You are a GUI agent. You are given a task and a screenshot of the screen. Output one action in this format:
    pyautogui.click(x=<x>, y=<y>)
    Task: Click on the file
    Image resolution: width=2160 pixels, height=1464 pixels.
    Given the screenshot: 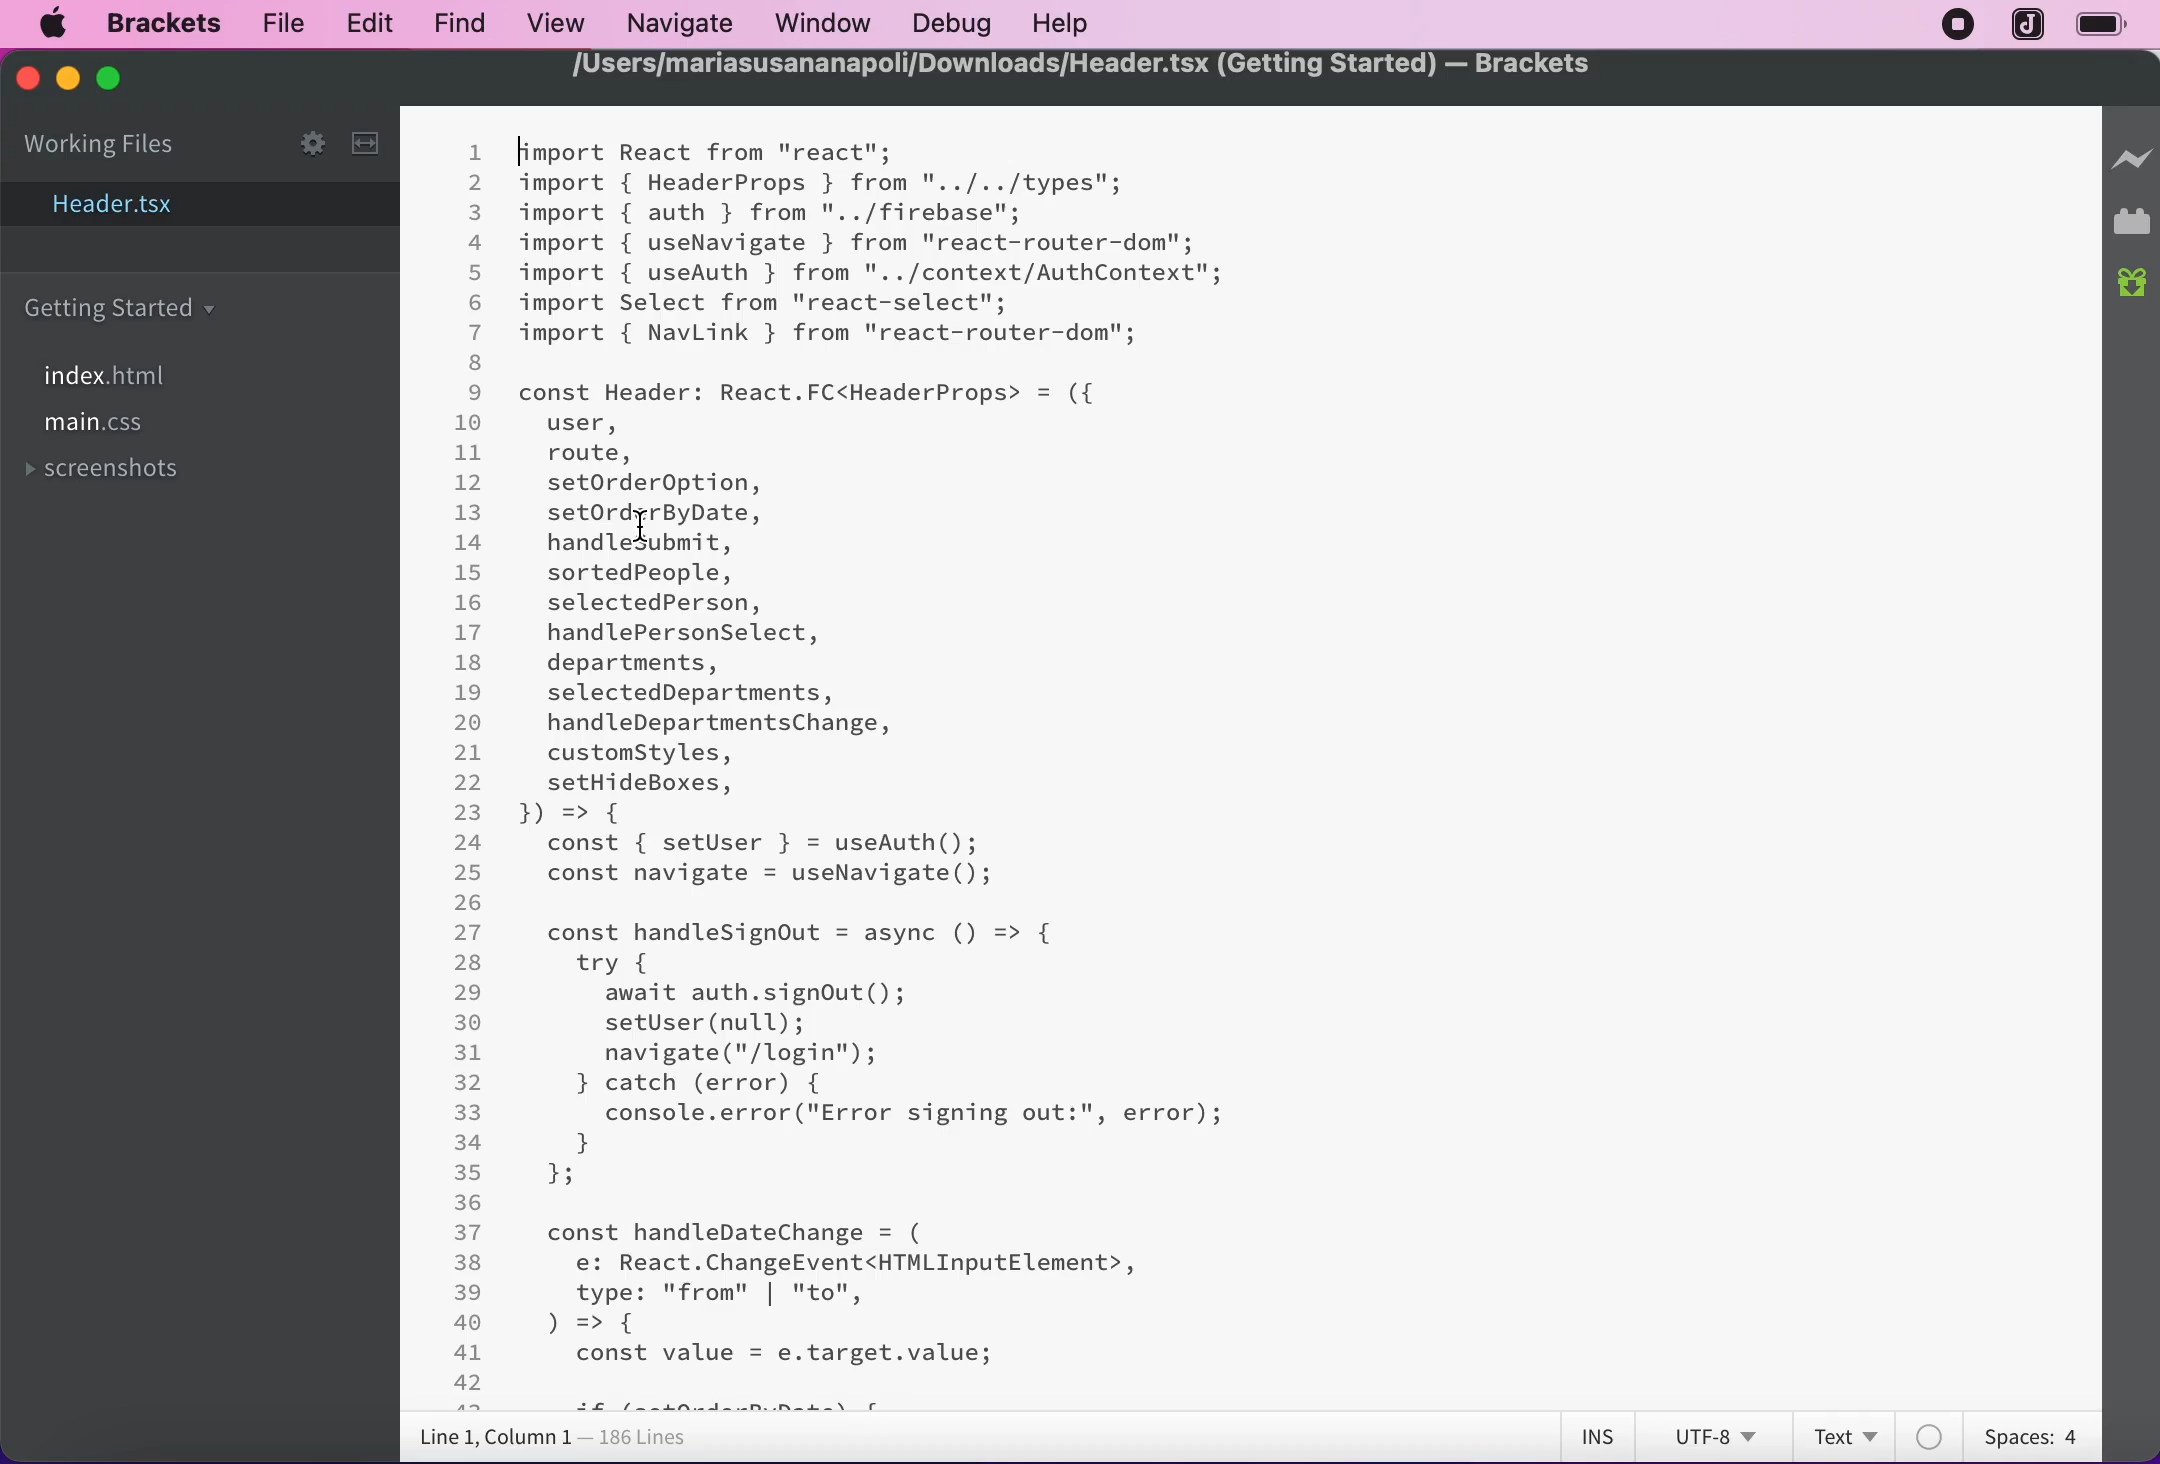 What is the action you would take?
    pyautogui.click(x=278, y=21)
    